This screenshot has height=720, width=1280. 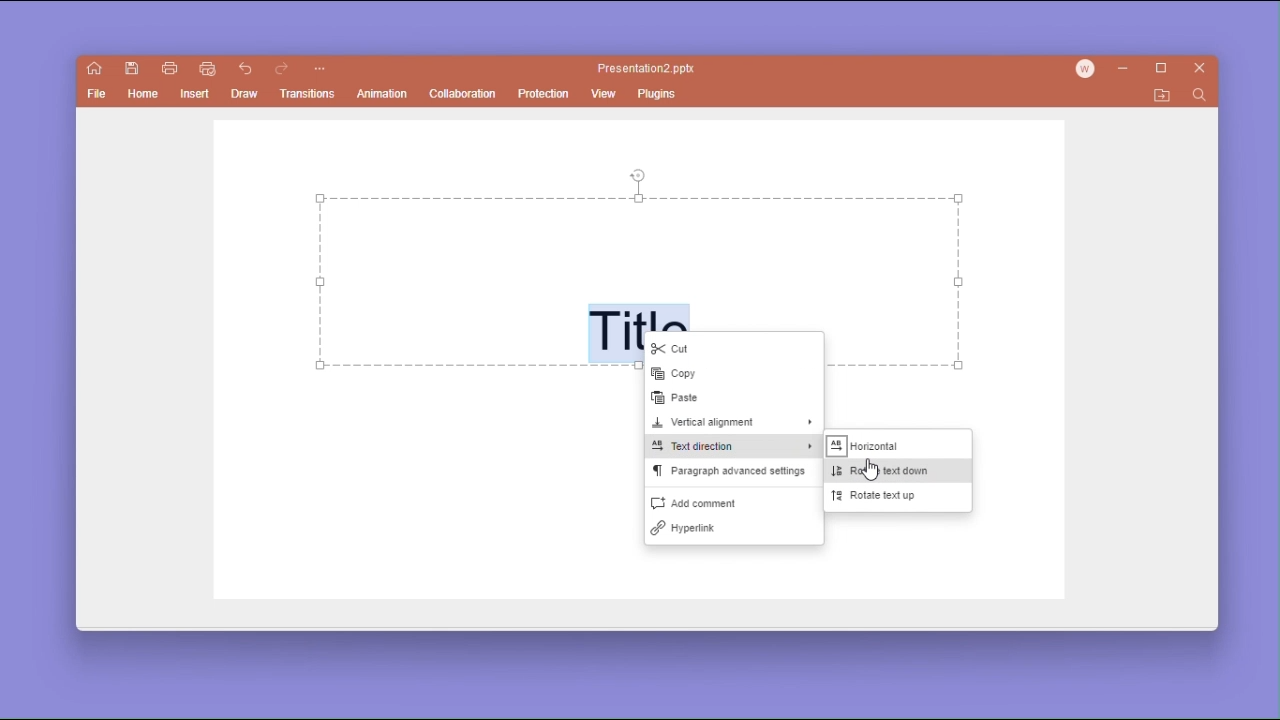 I want to click on close, so click(x=1201, y=70).